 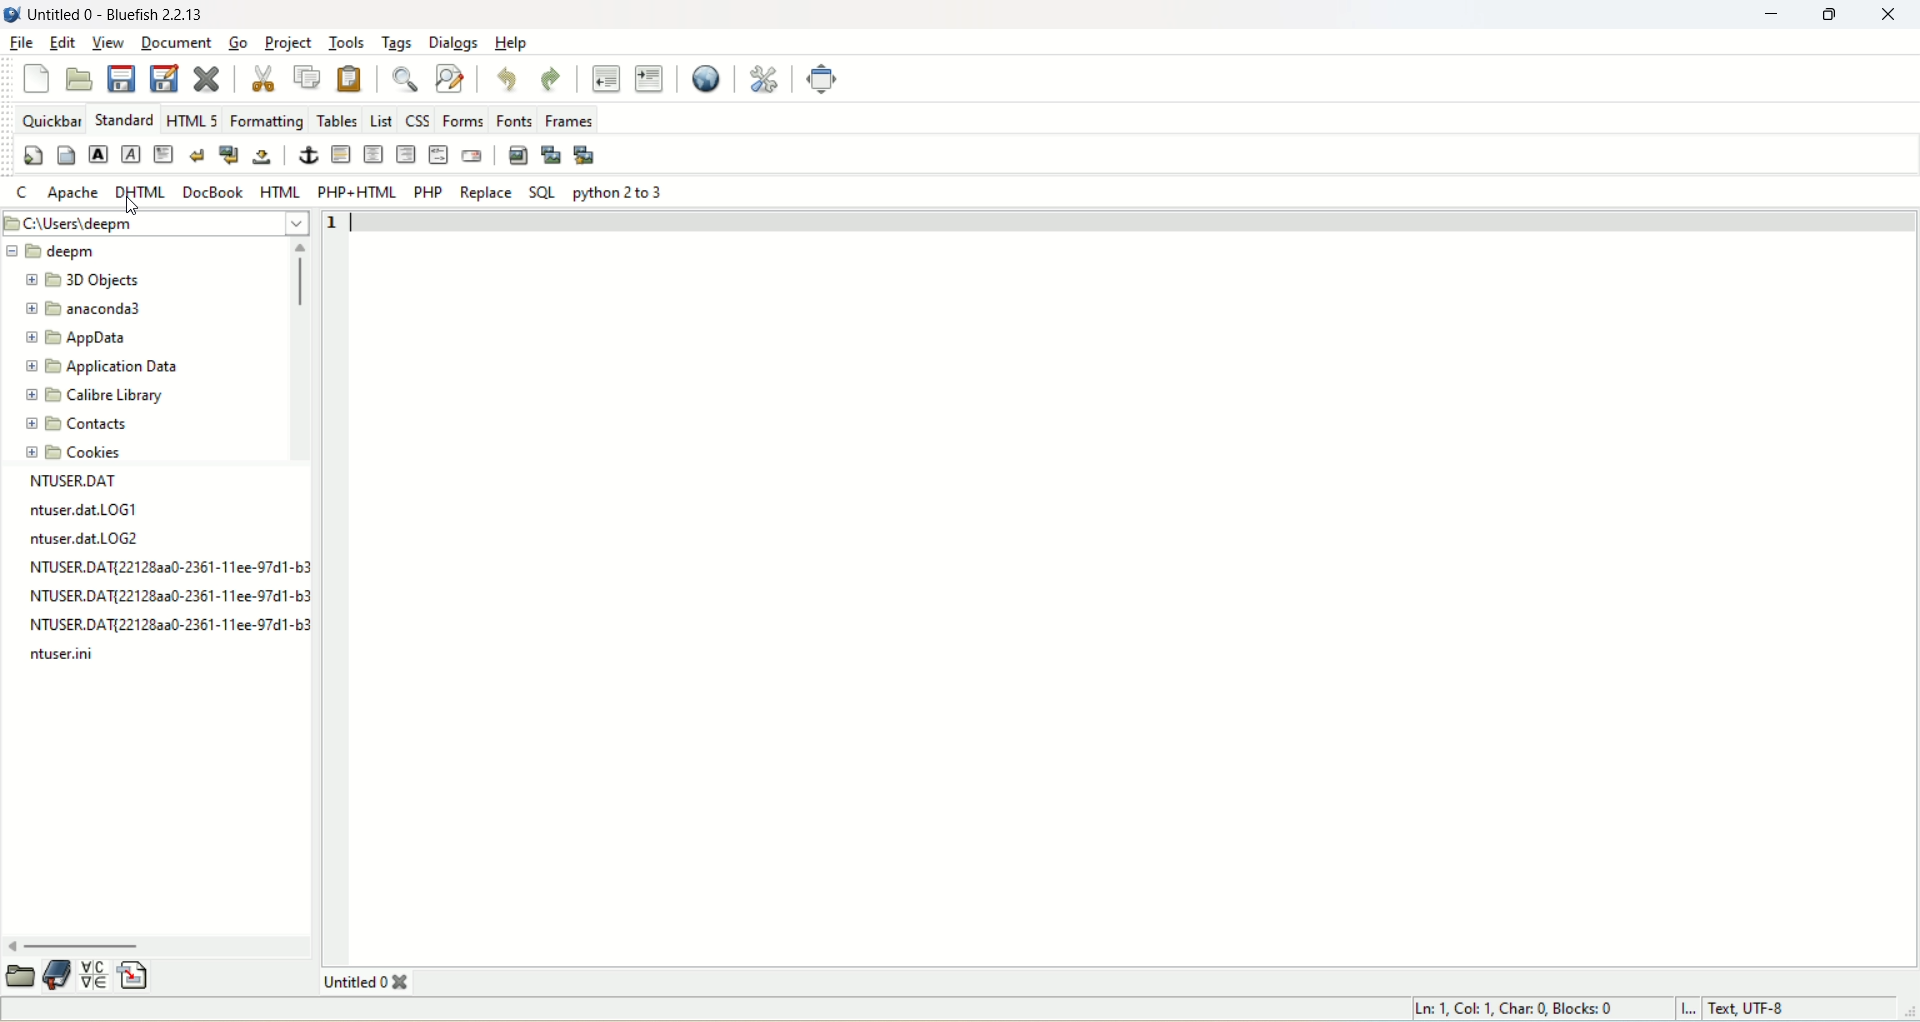 I want to click on horizontal scroll bar, so click(x=158, y=946).